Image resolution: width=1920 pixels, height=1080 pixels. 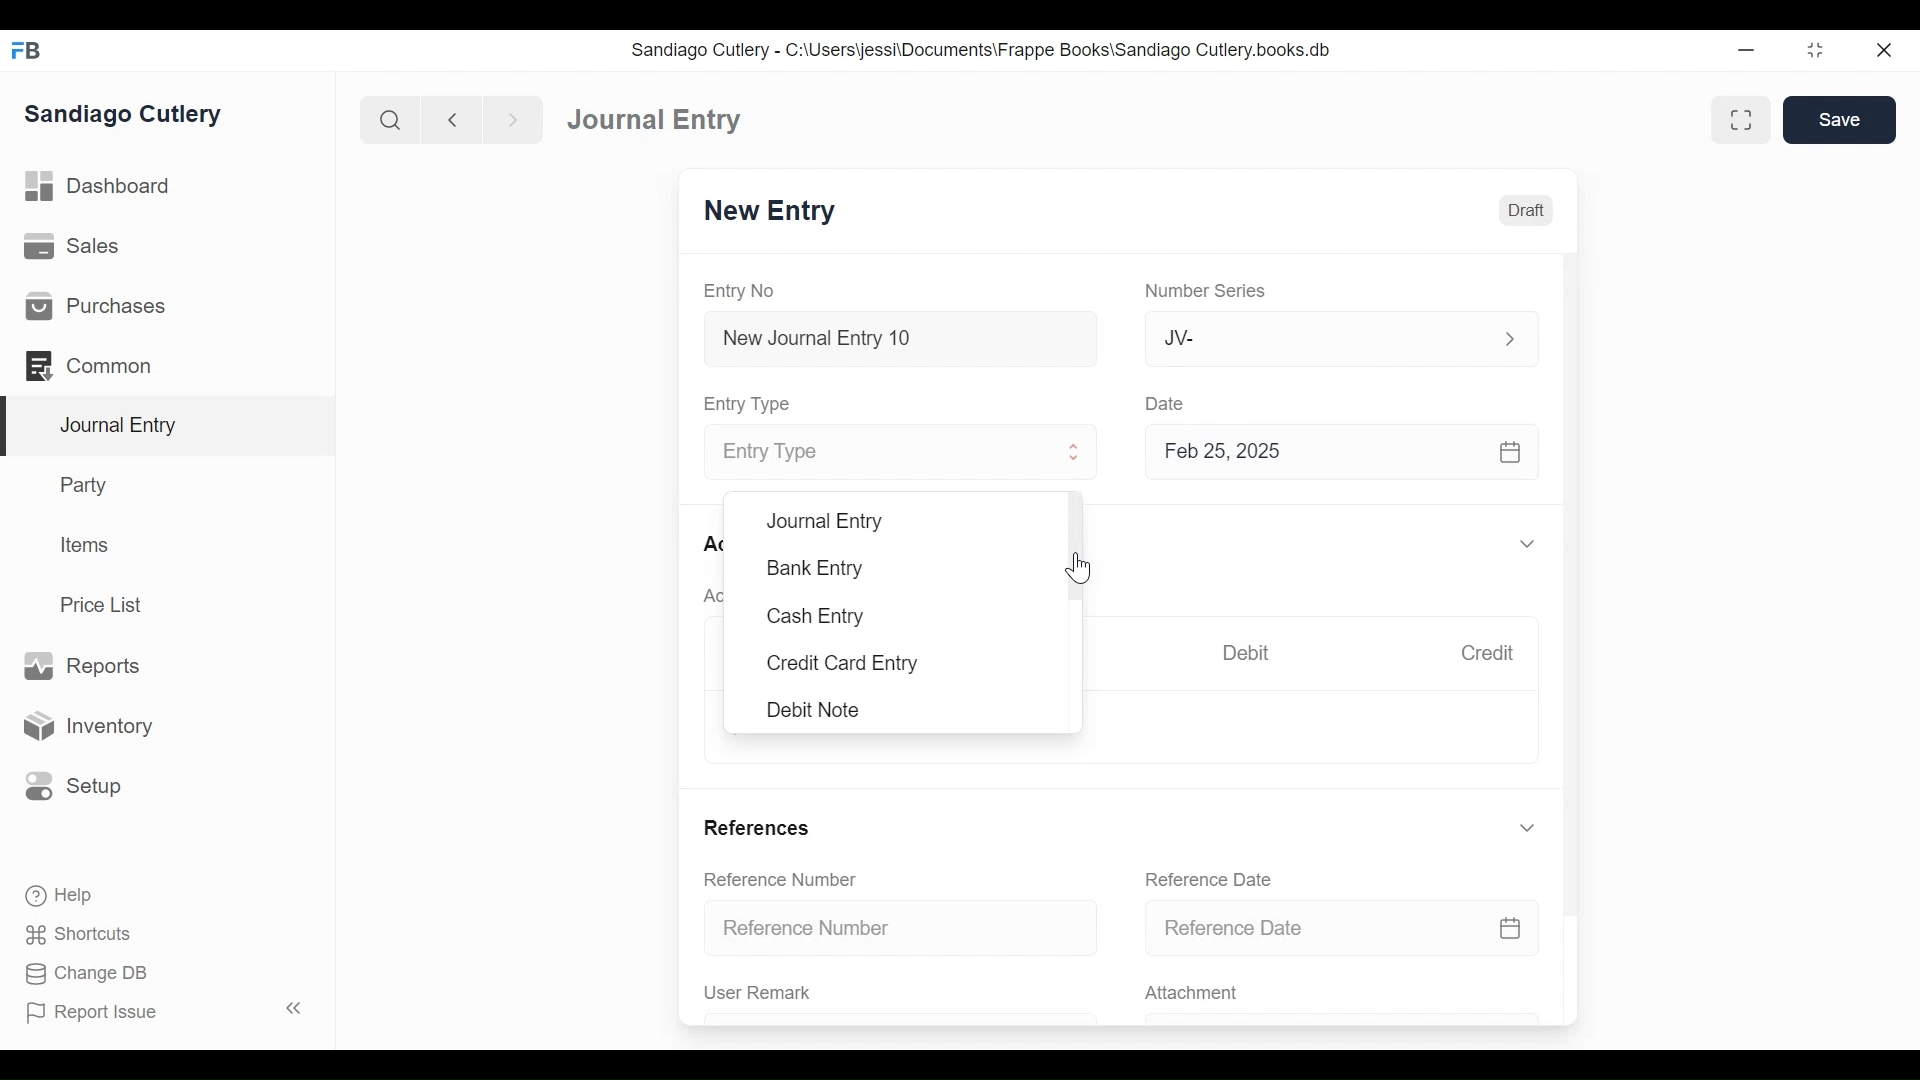 I want to click on Reference Number, so click(x=784, y=881).